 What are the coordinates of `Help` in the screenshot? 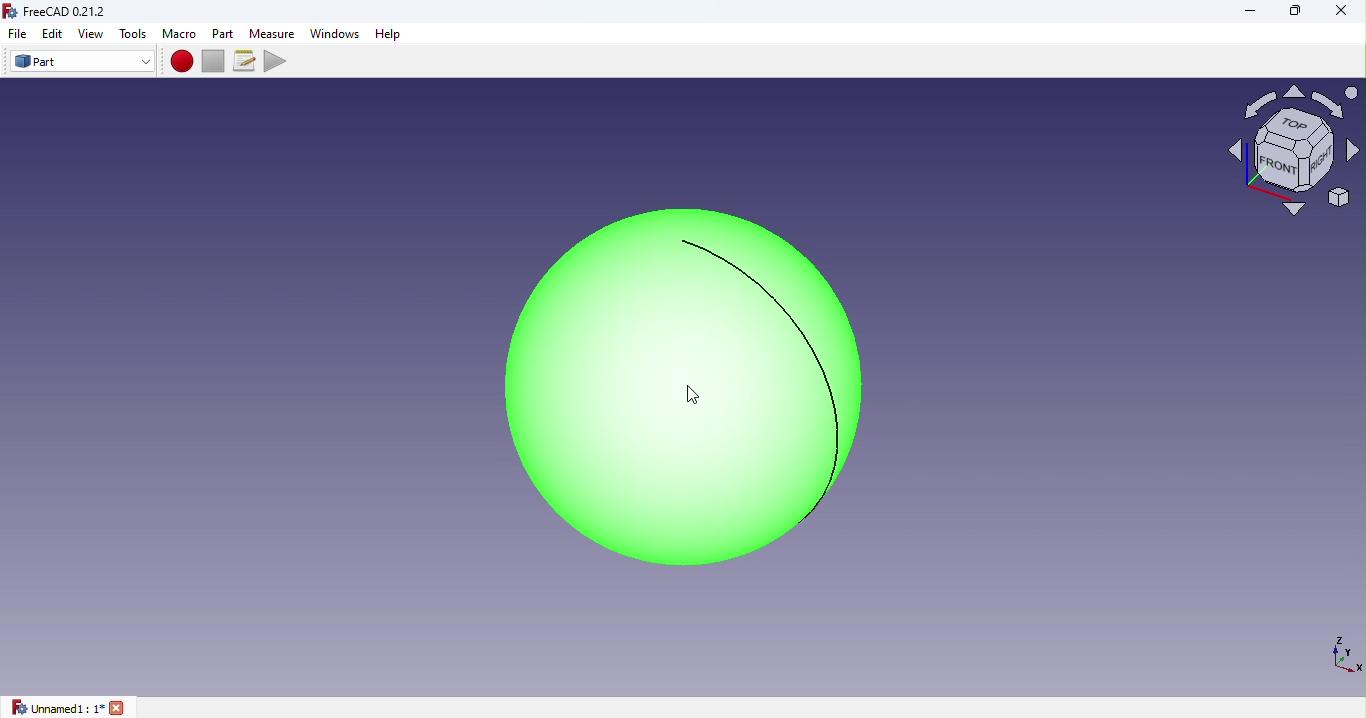 It's located at (393, 34).